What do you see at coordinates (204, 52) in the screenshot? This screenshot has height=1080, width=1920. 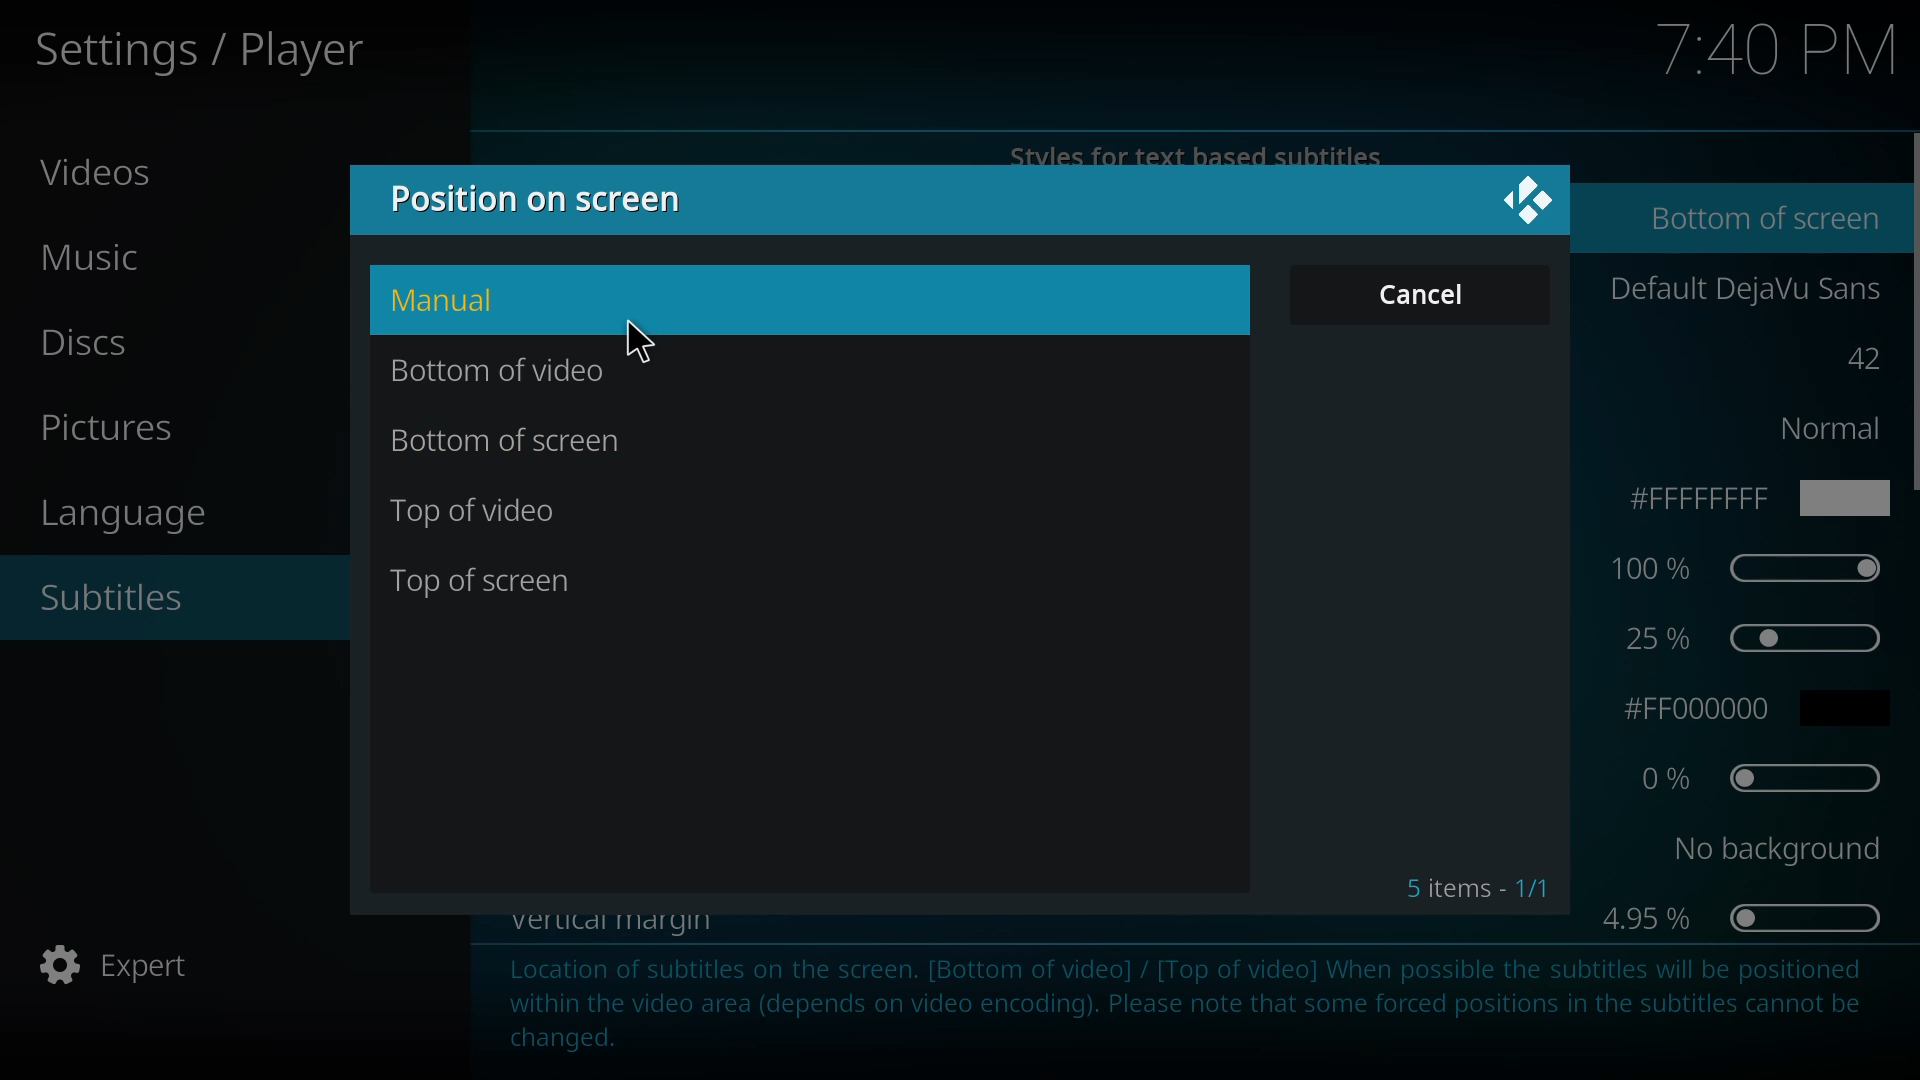 I see `` at bounding box center [204, 52].